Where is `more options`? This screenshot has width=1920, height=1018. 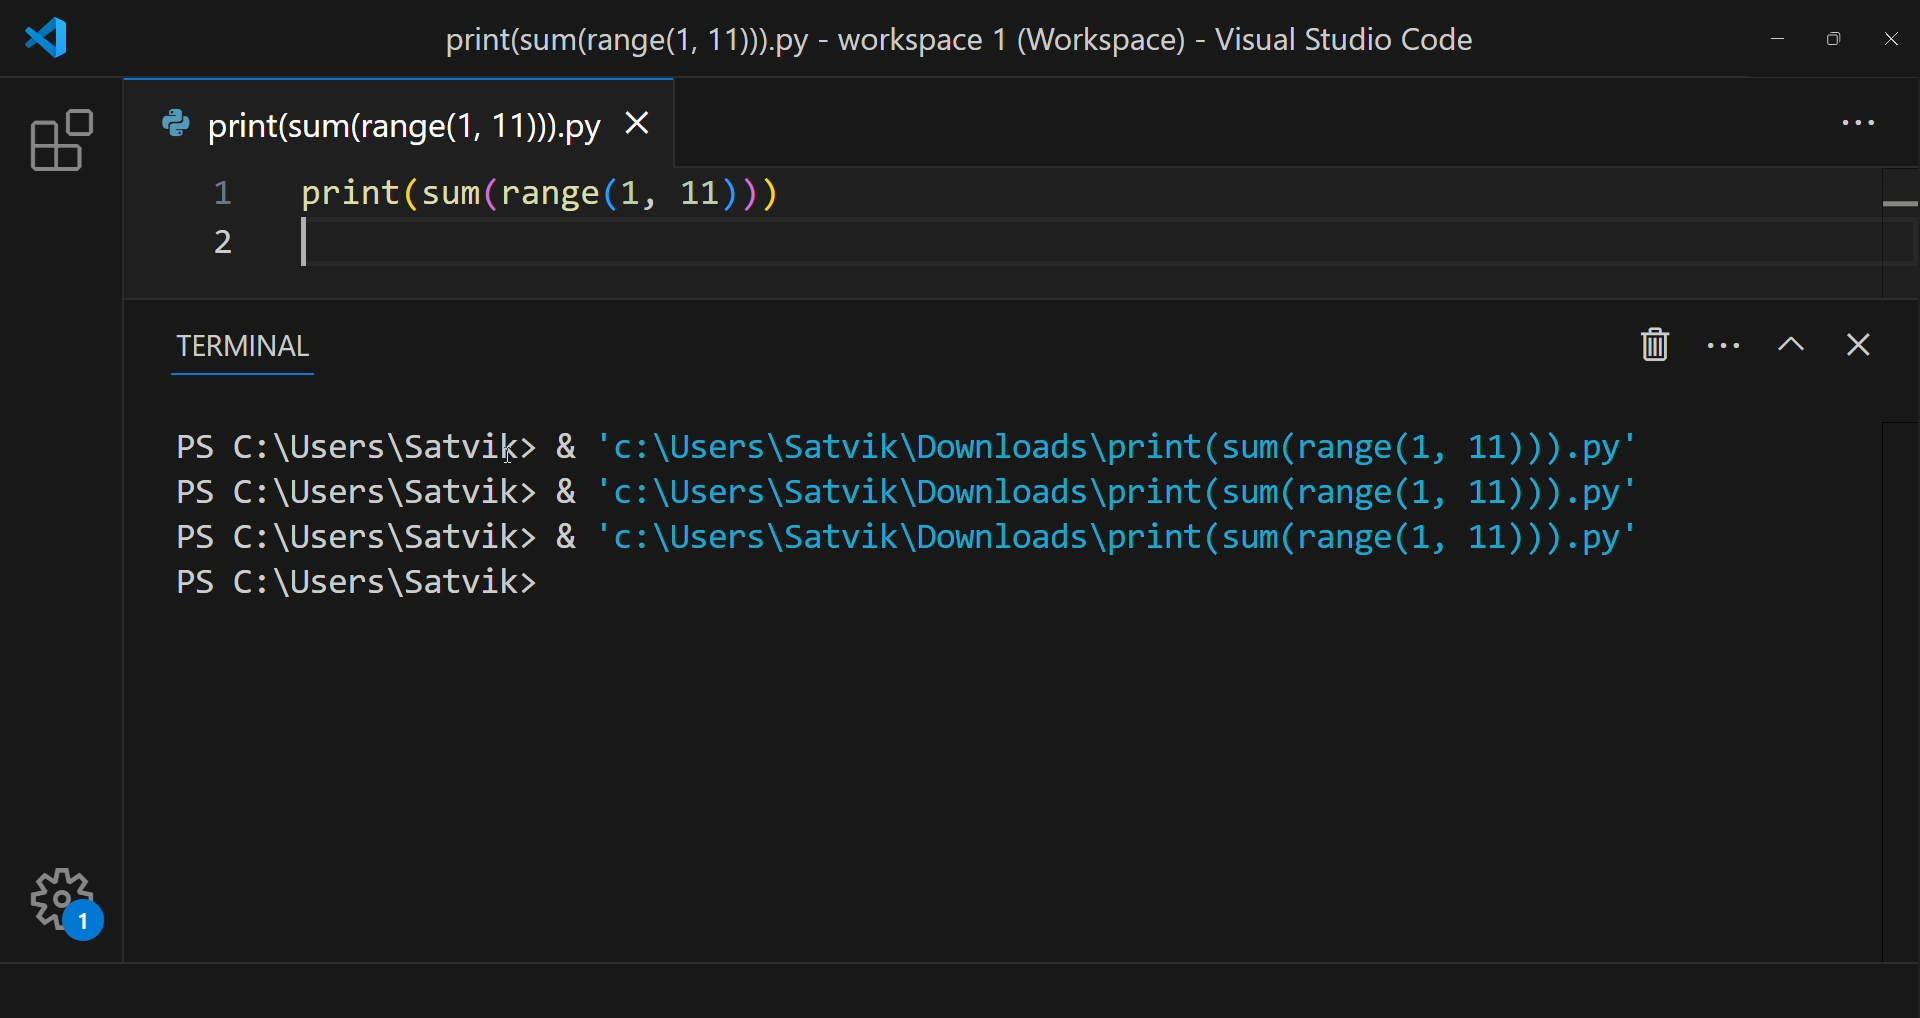 more options is located at coordinates (1725, 342).